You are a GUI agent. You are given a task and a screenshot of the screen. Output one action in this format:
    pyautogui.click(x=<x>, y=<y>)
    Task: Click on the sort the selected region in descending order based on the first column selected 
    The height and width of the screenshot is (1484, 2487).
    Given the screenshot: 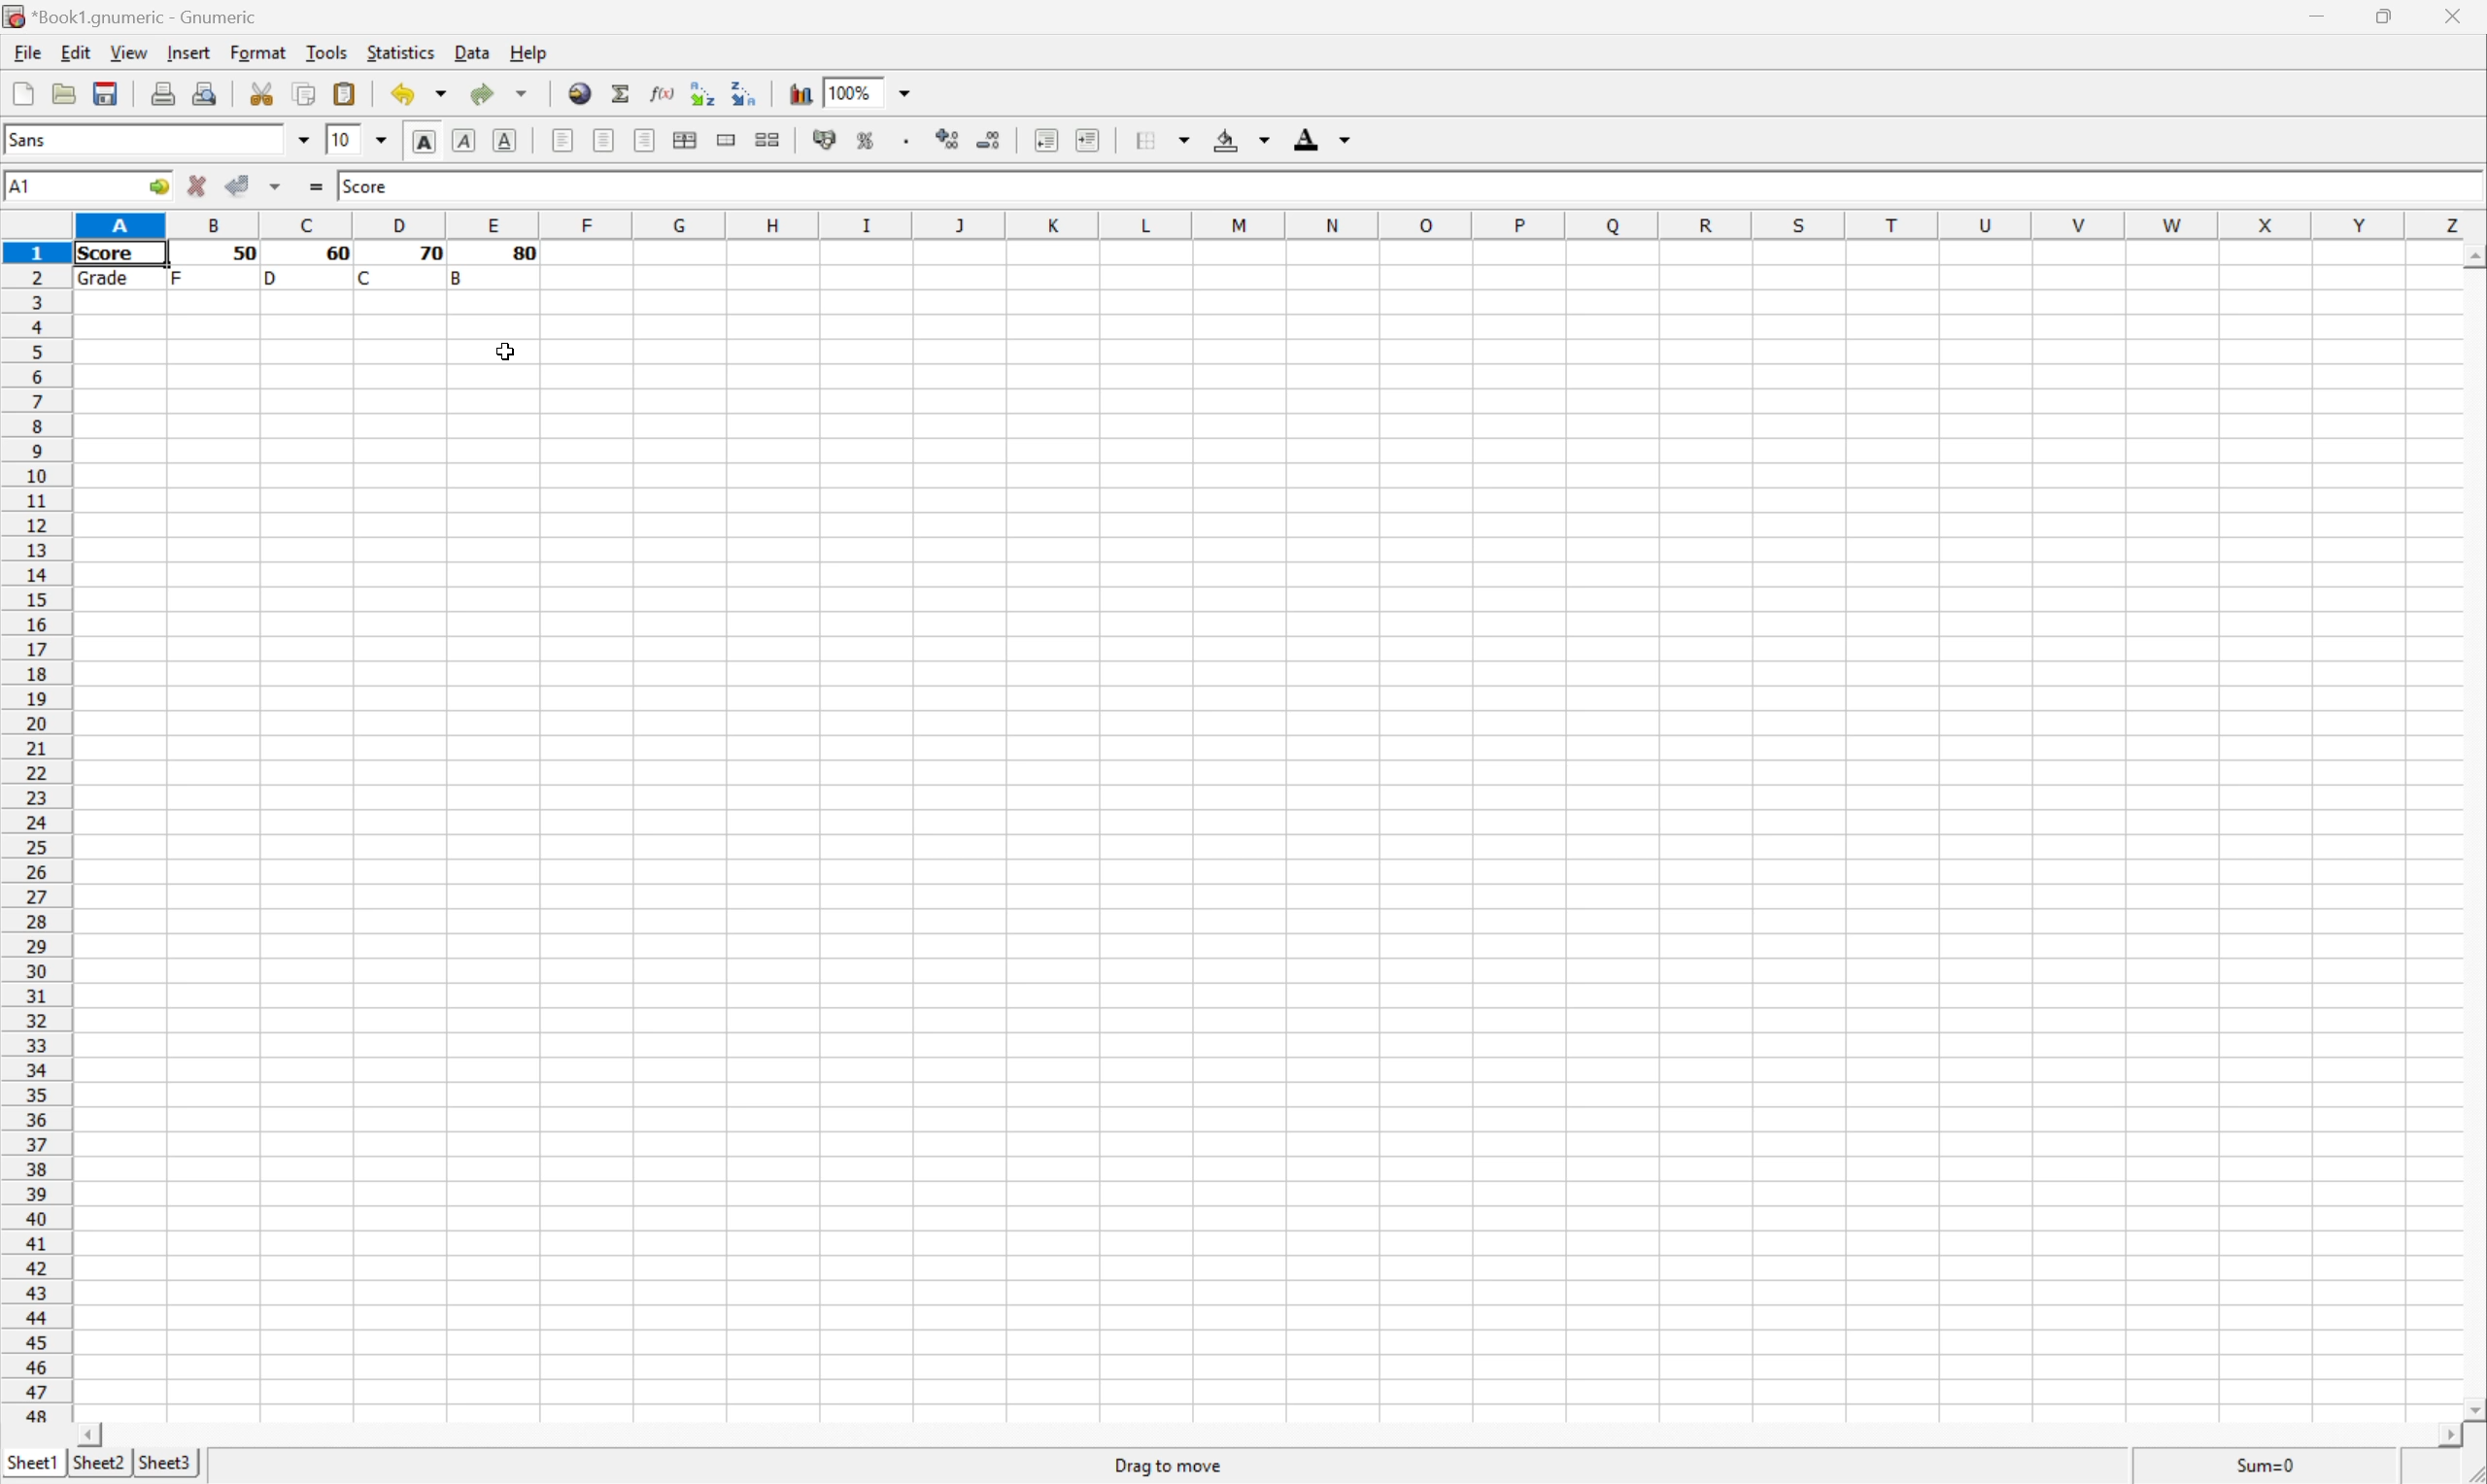 What is the action you would take?
    pyautogui.click(x=748, y=98)
    